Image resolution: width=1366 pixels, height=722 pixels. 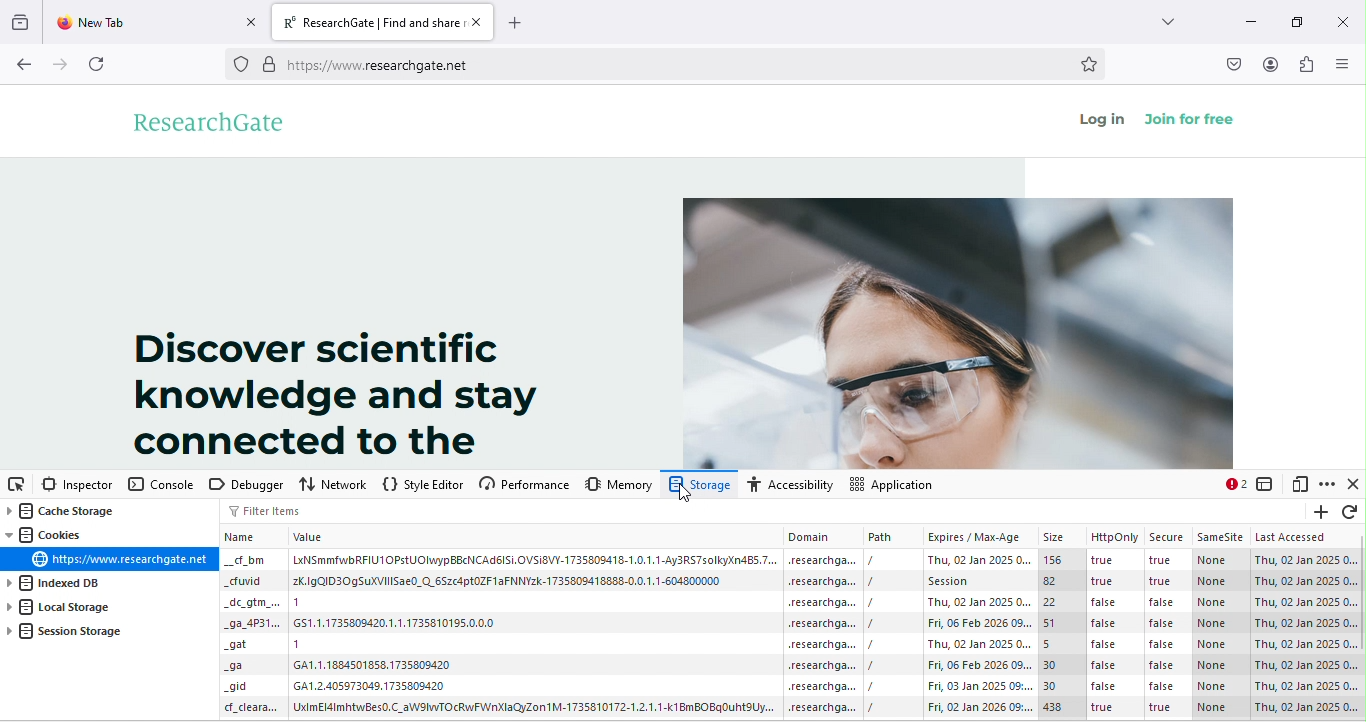 What do you see at coordinates (808, 536) in the screenshot?
I see `Domain` at bounding box center [808, 536].